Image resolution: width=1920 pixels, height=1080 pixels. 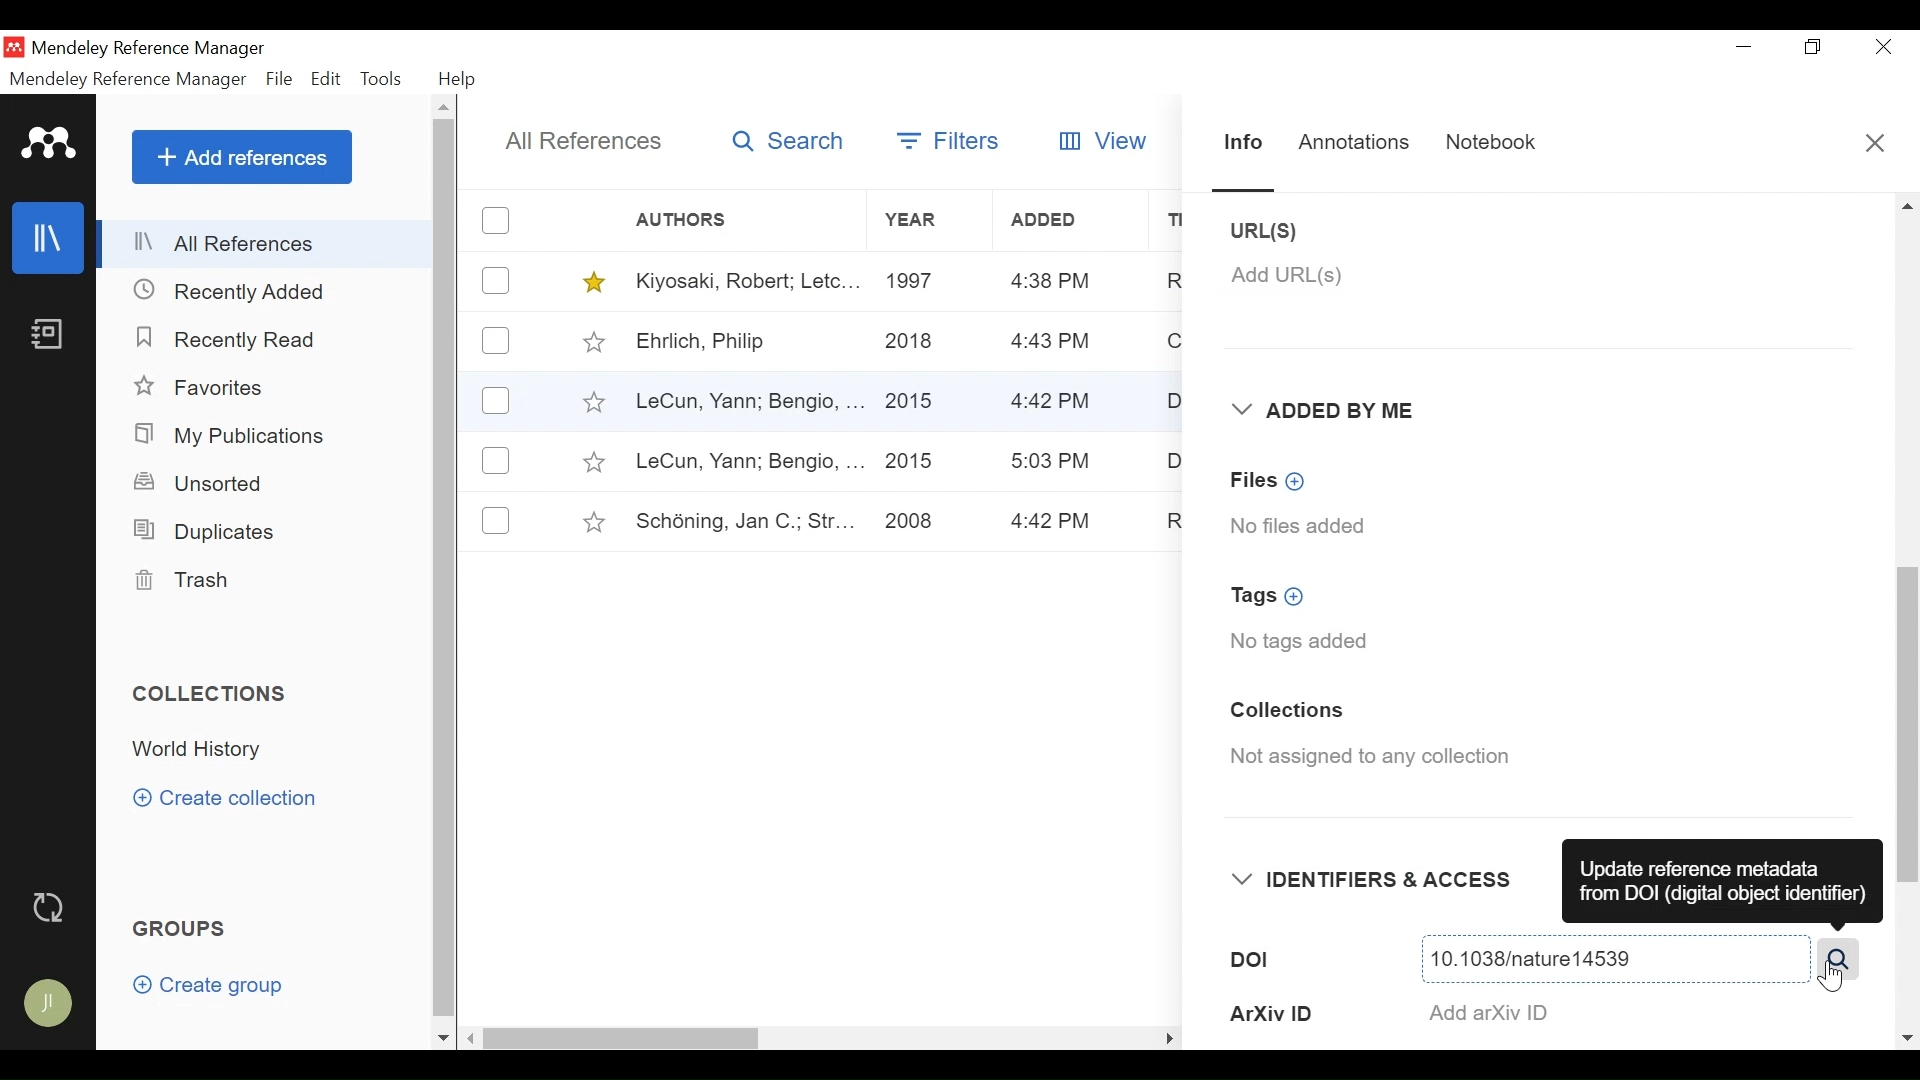 What do you see at coordinates (201, 483) in the screenshot?
I see `Unsorted` at bounding box center [201, 483].